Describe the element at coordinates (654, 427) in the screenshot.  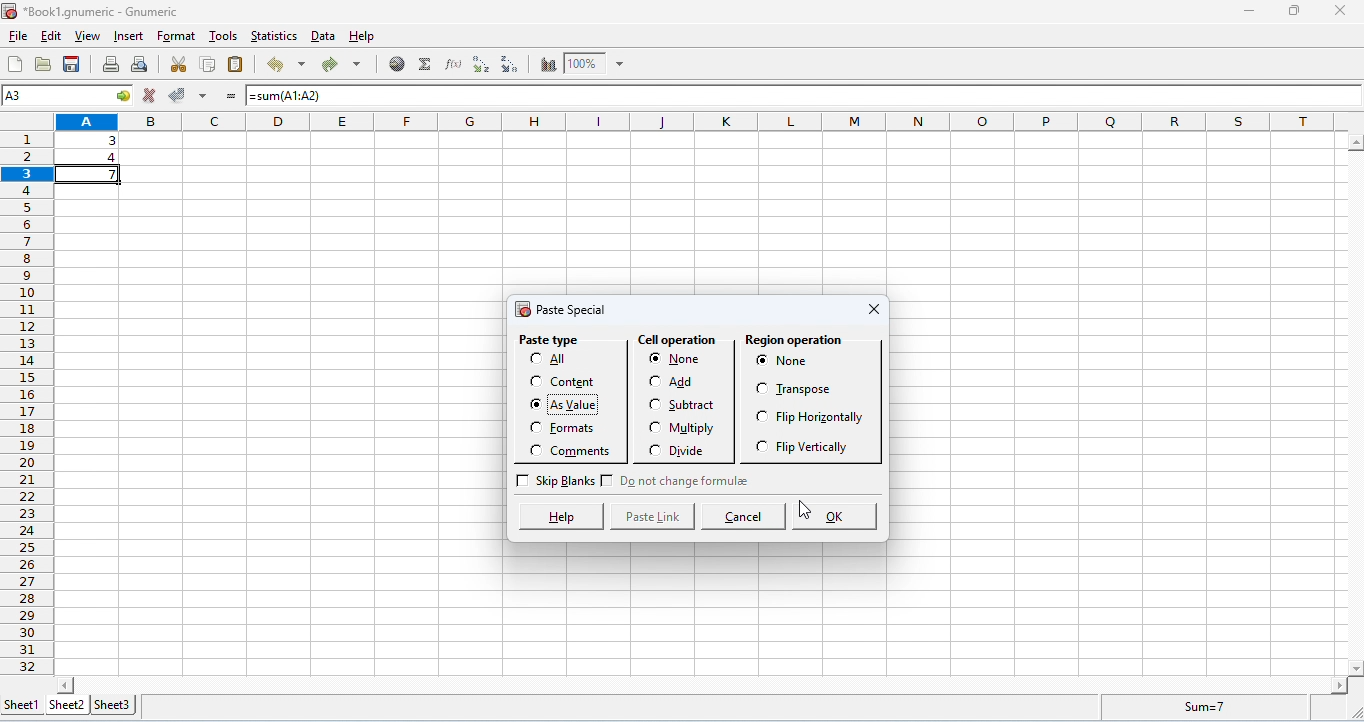
I see `Checkbox` at that location.